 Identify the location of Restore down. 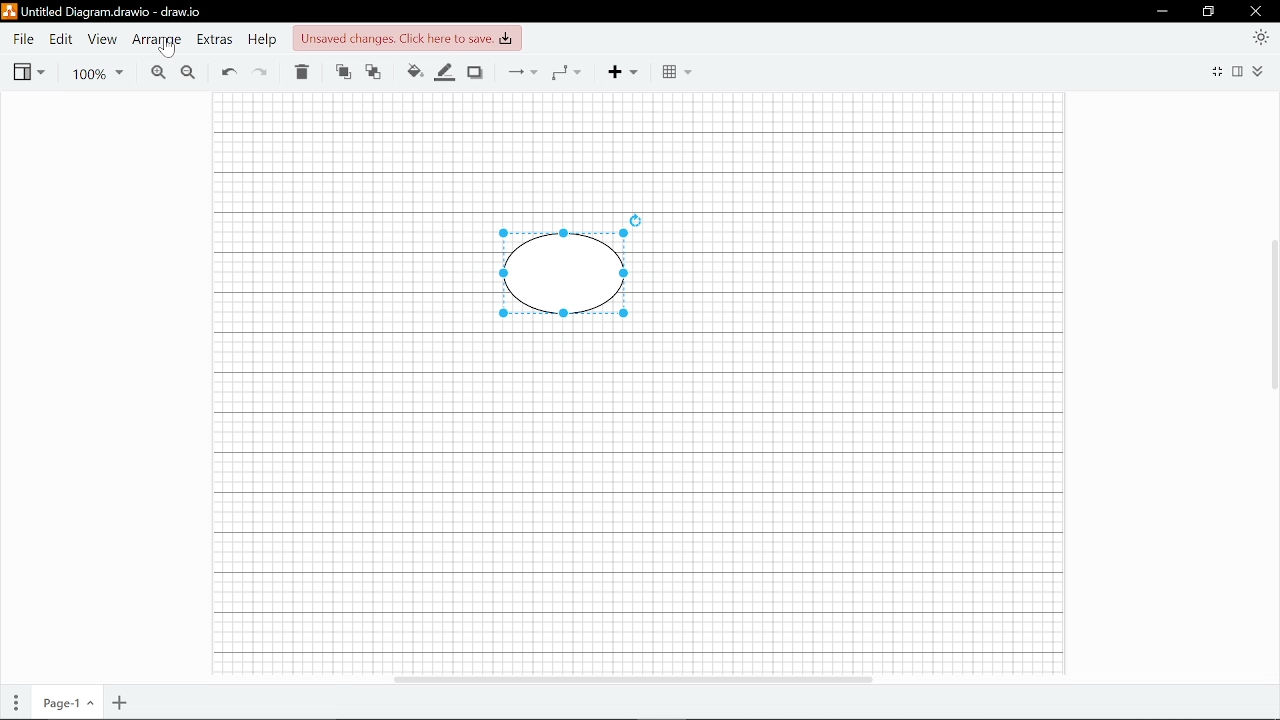
(1209, 13).